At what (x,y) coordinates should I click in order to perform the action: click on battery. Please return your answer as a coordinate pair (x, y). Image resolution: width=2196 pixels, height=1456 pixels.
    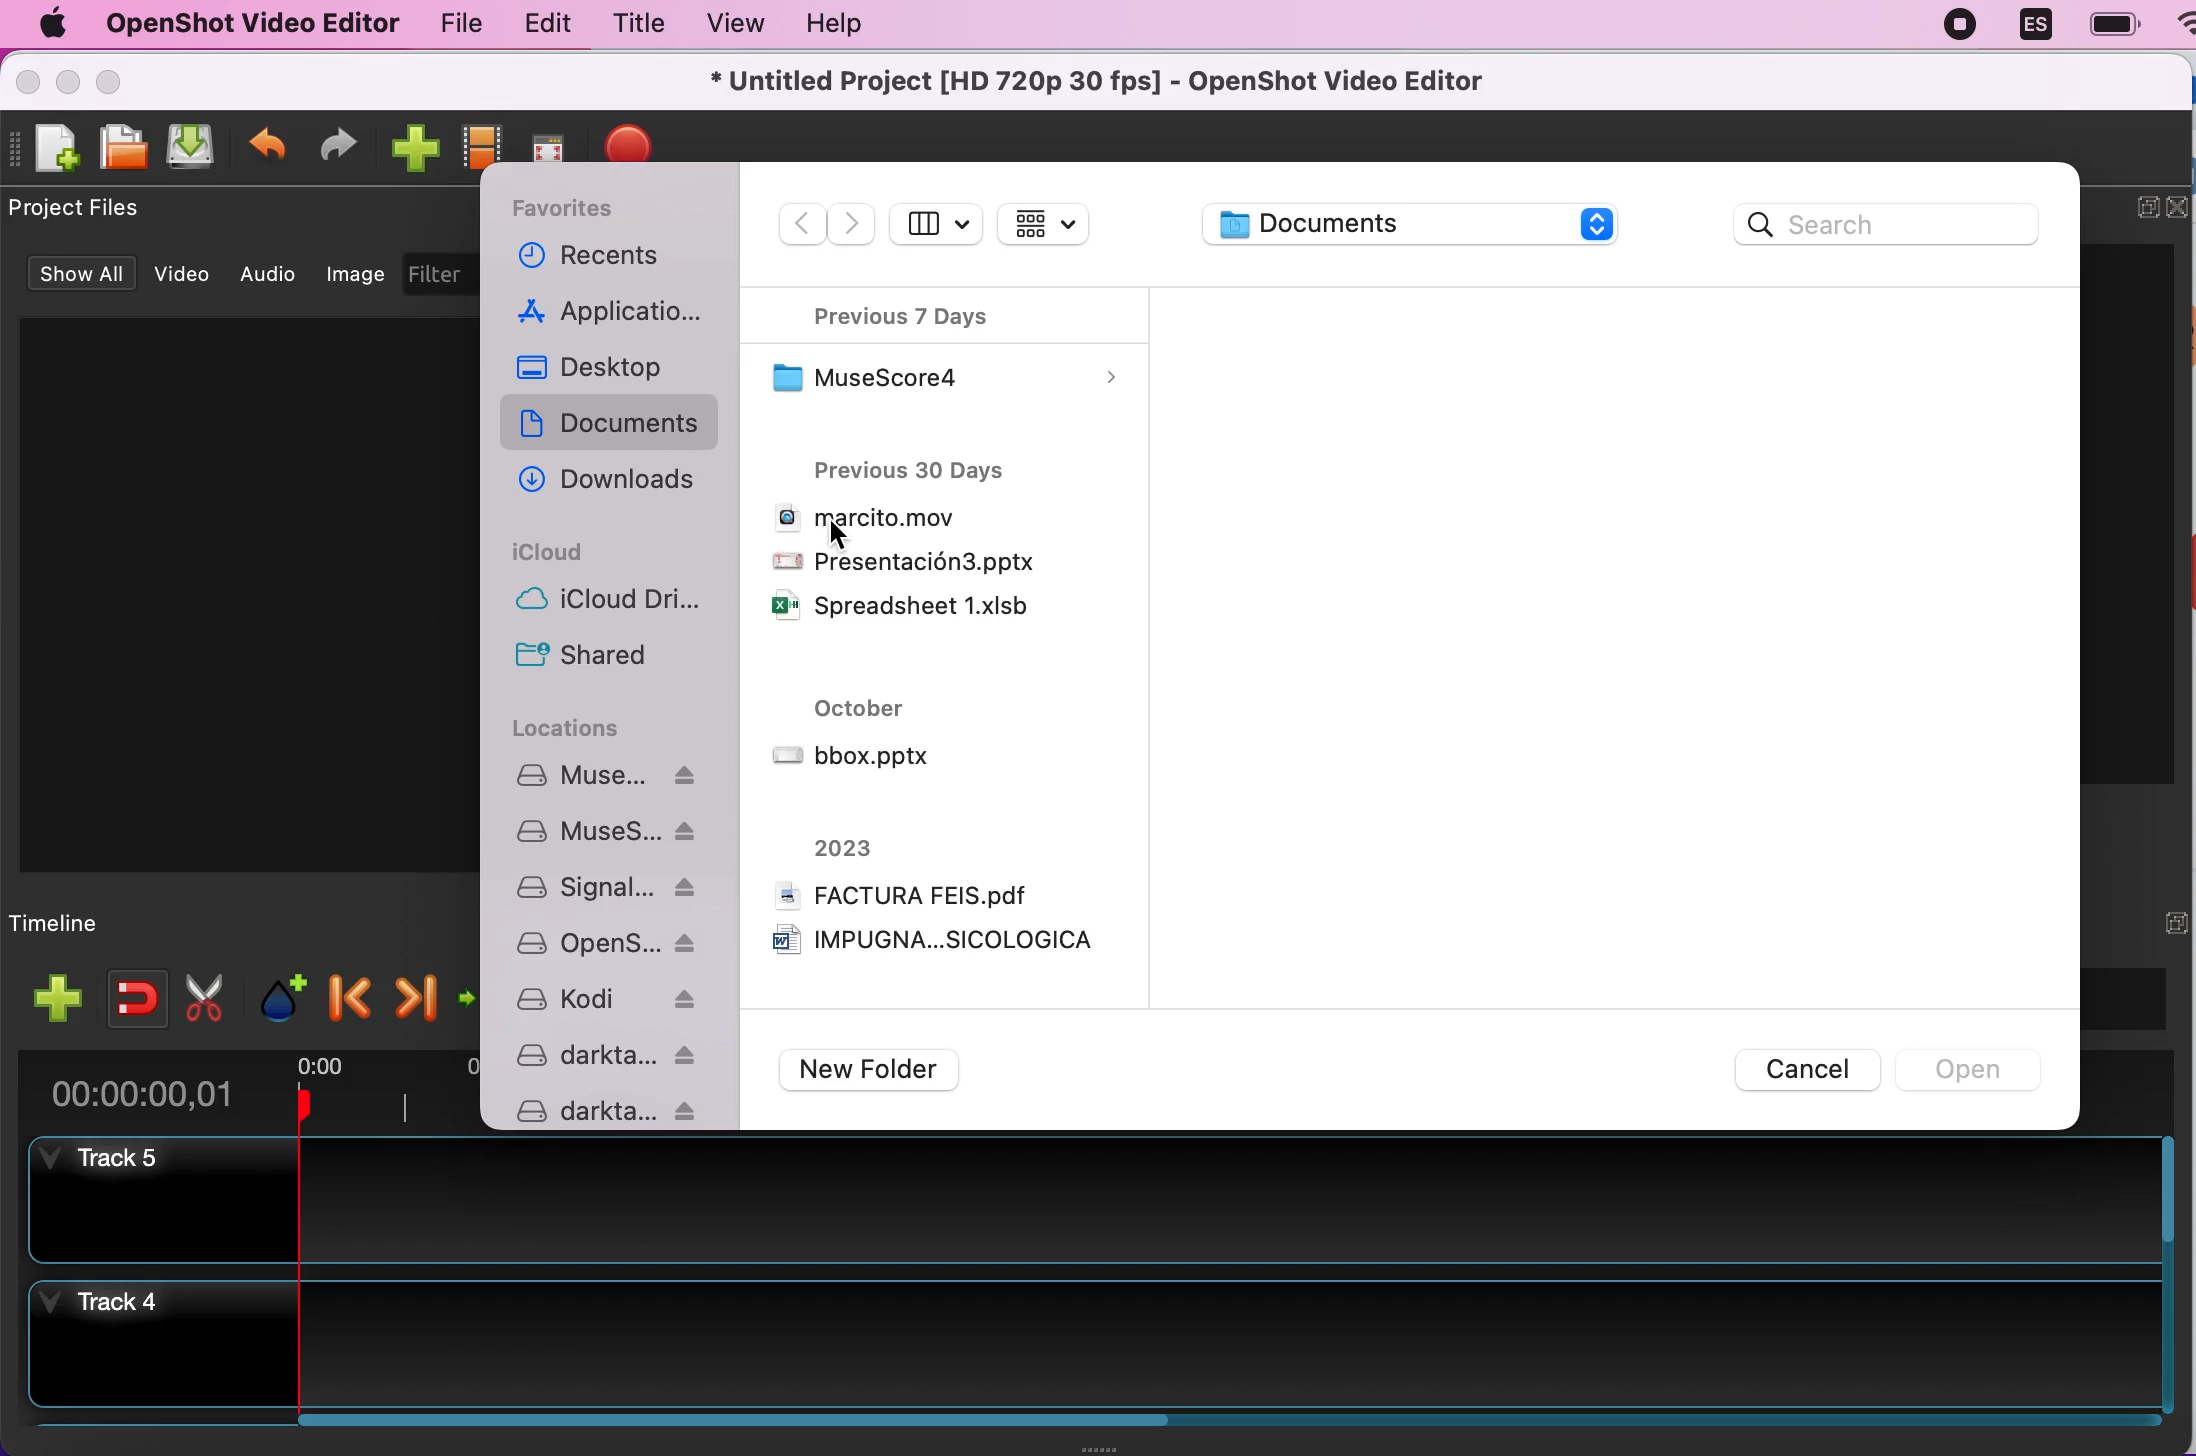
    Looking at the image, I should click on (2111, 26).